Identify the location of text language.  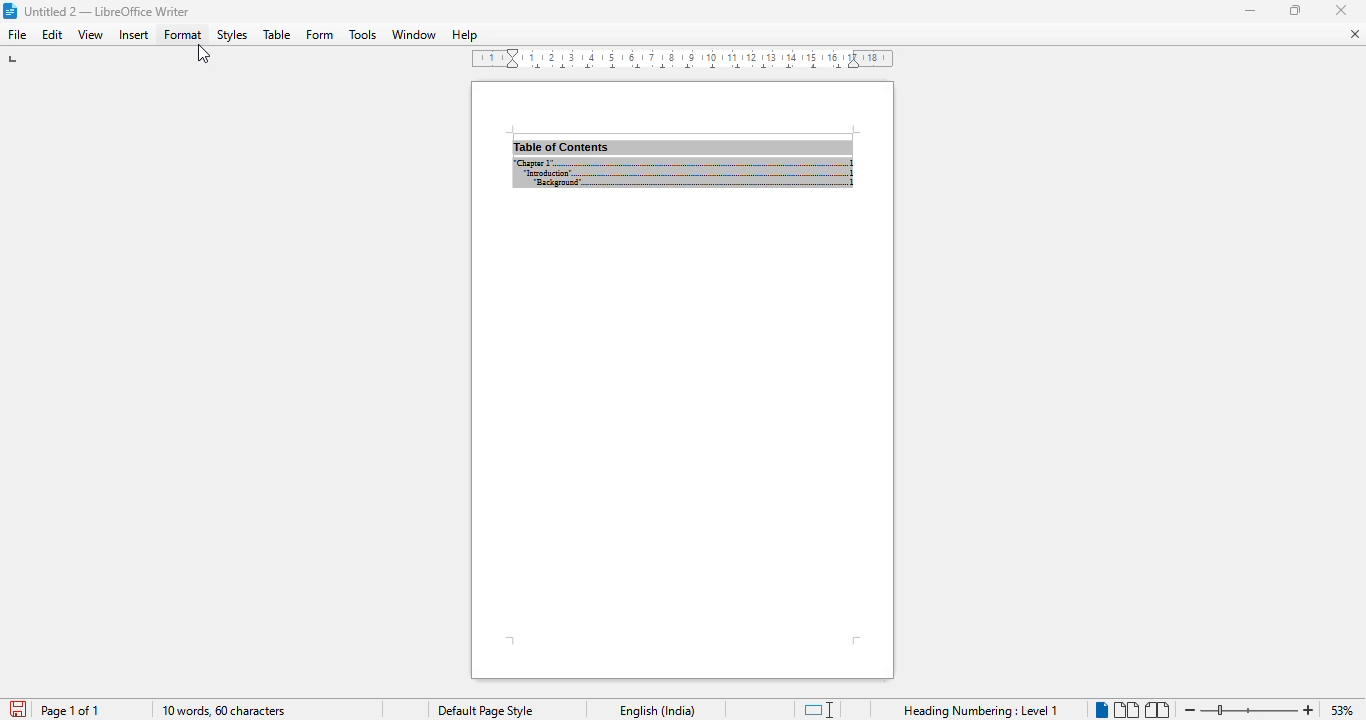
(659, 710).